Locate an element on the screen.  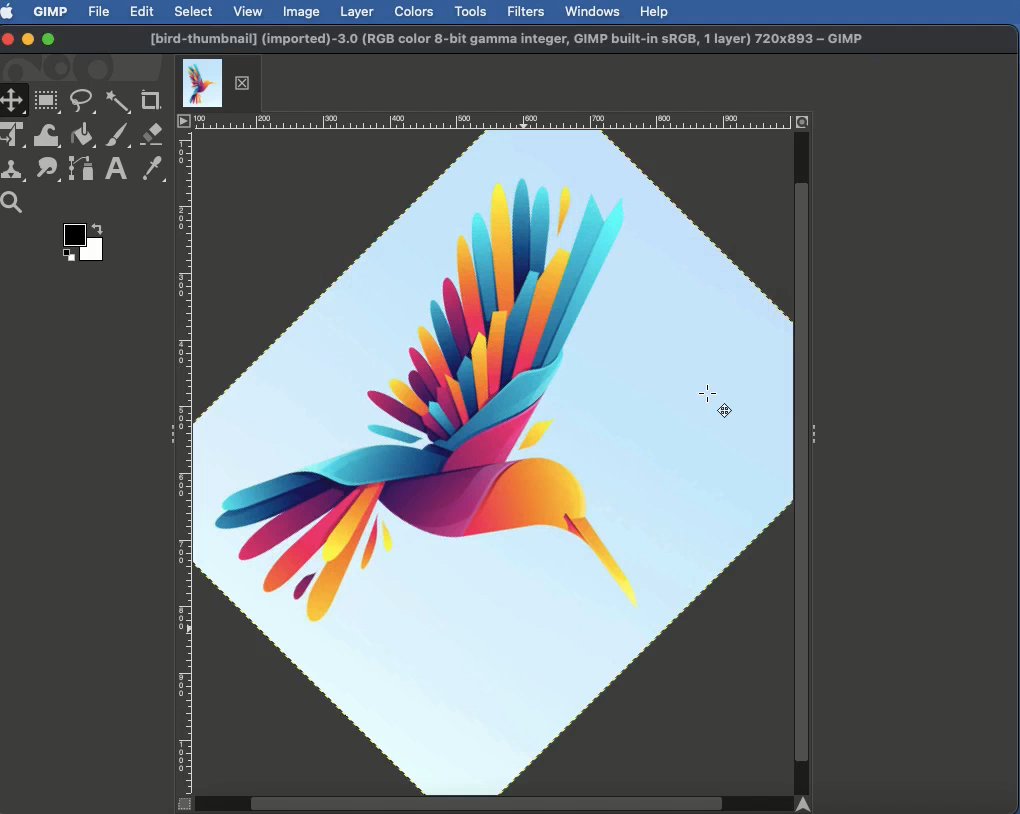
horizontal Scrollbar is located at coordinates (492, 802).